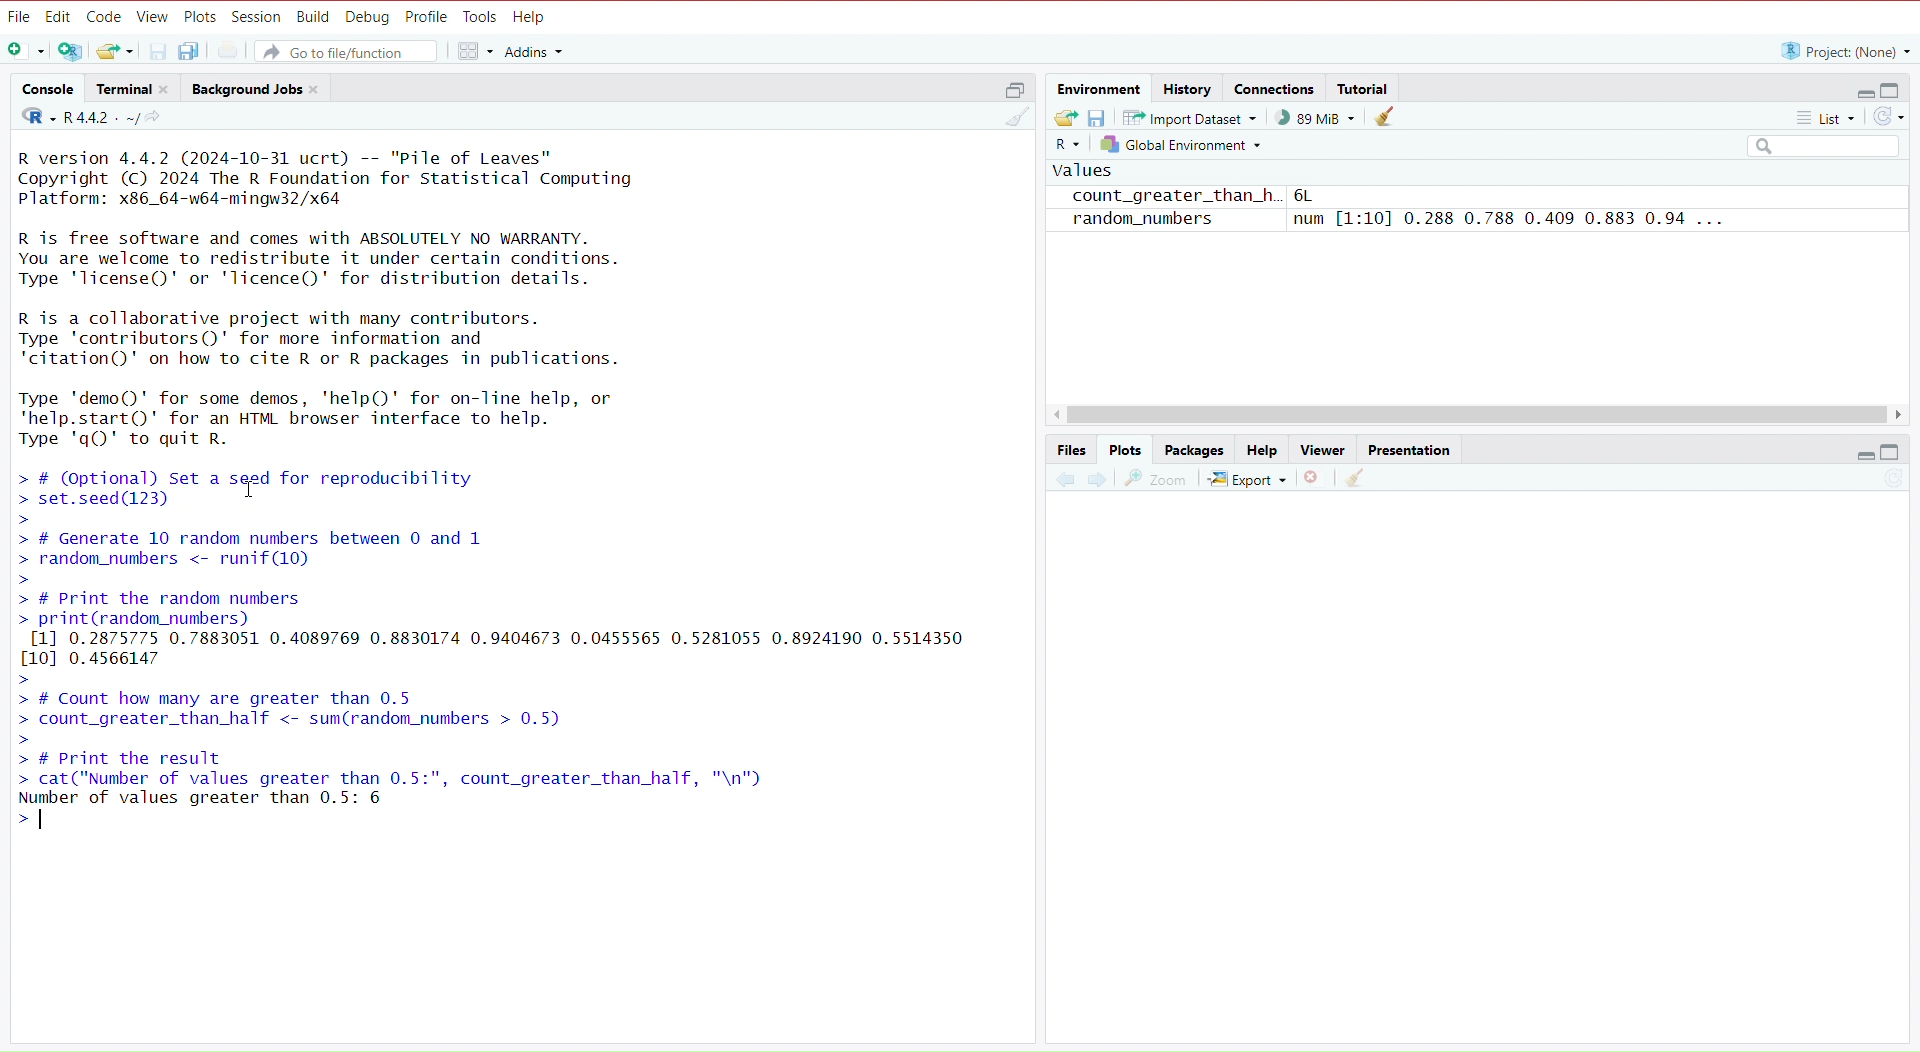 This screenshot has height=1052, width=1920. I want to click on Clear, so click(1355, 478).